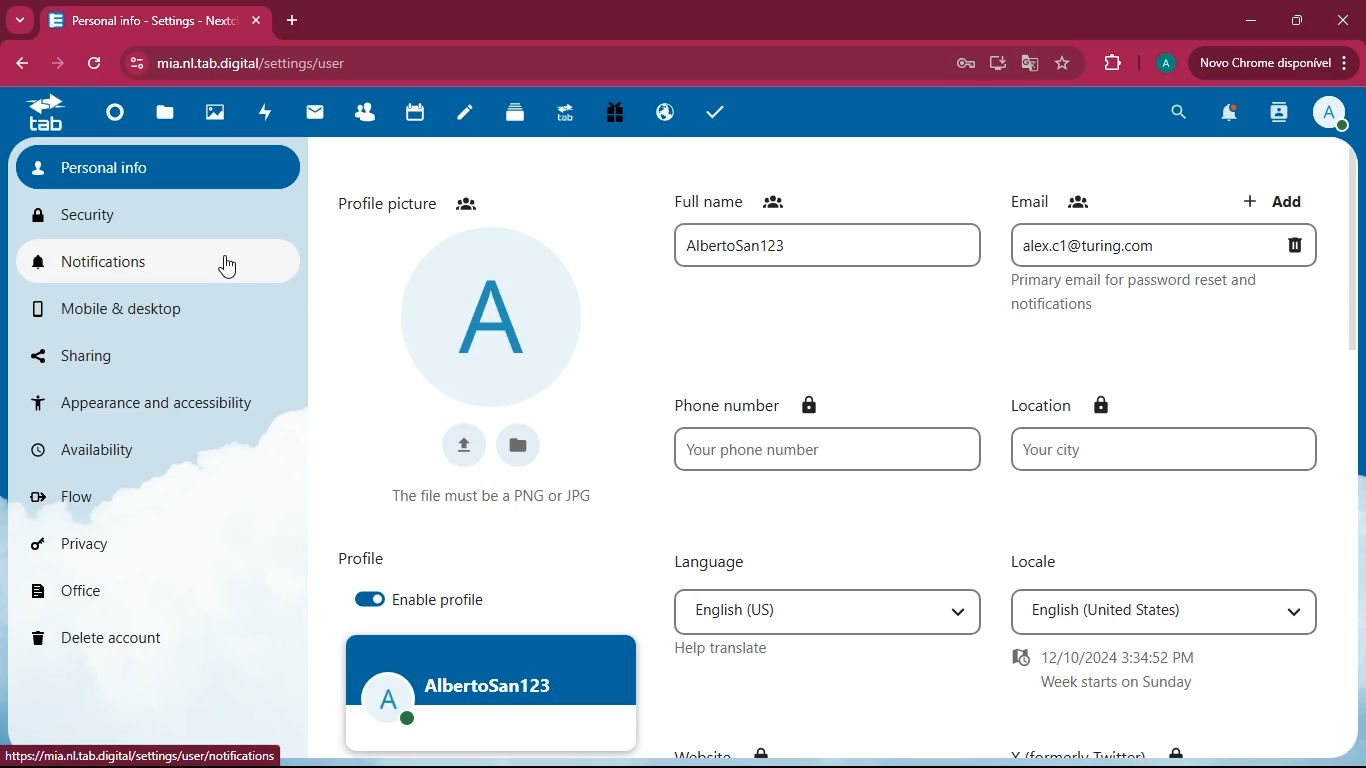 The height and width of the screenshot is (768, 1366). What do you see at coordinates (133, 354) in the screenshot?
I see `sharing` at bounding box center [133, 354].